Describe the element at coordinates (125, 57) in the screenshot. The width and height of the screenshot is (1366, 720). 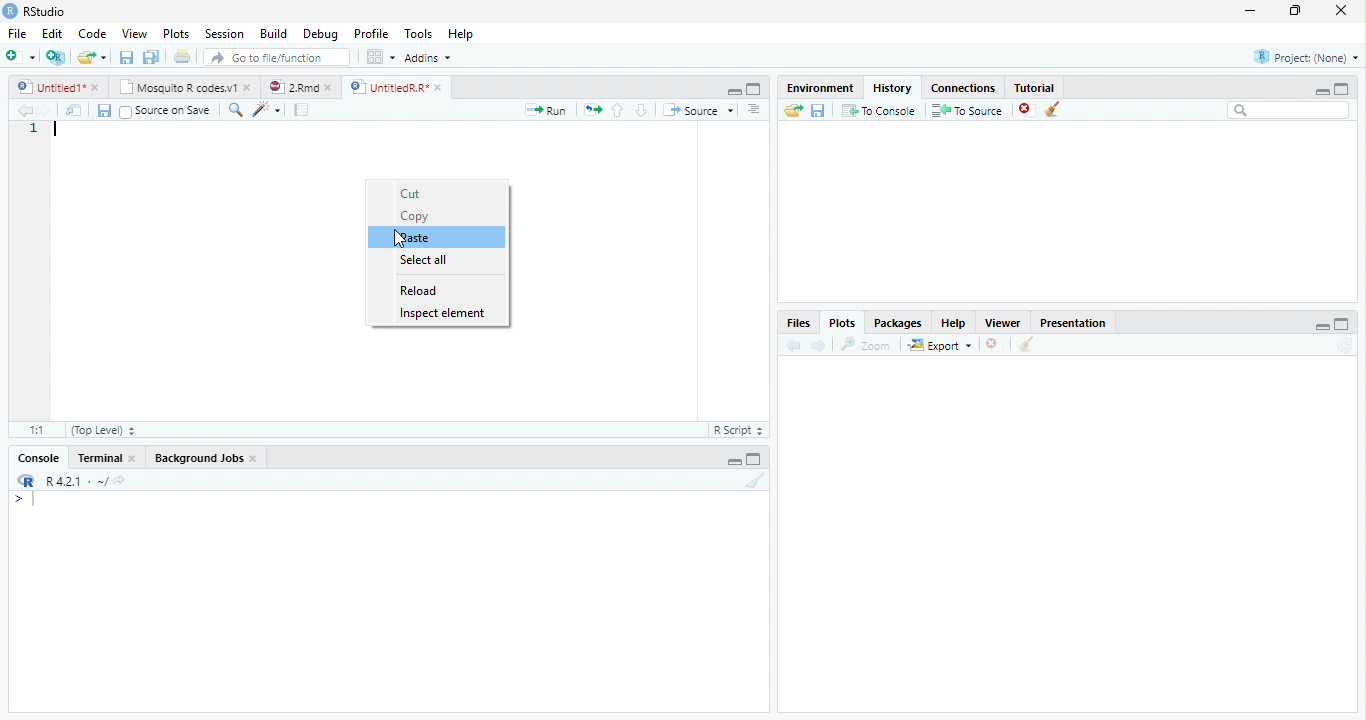
I see `save current document` at that location.